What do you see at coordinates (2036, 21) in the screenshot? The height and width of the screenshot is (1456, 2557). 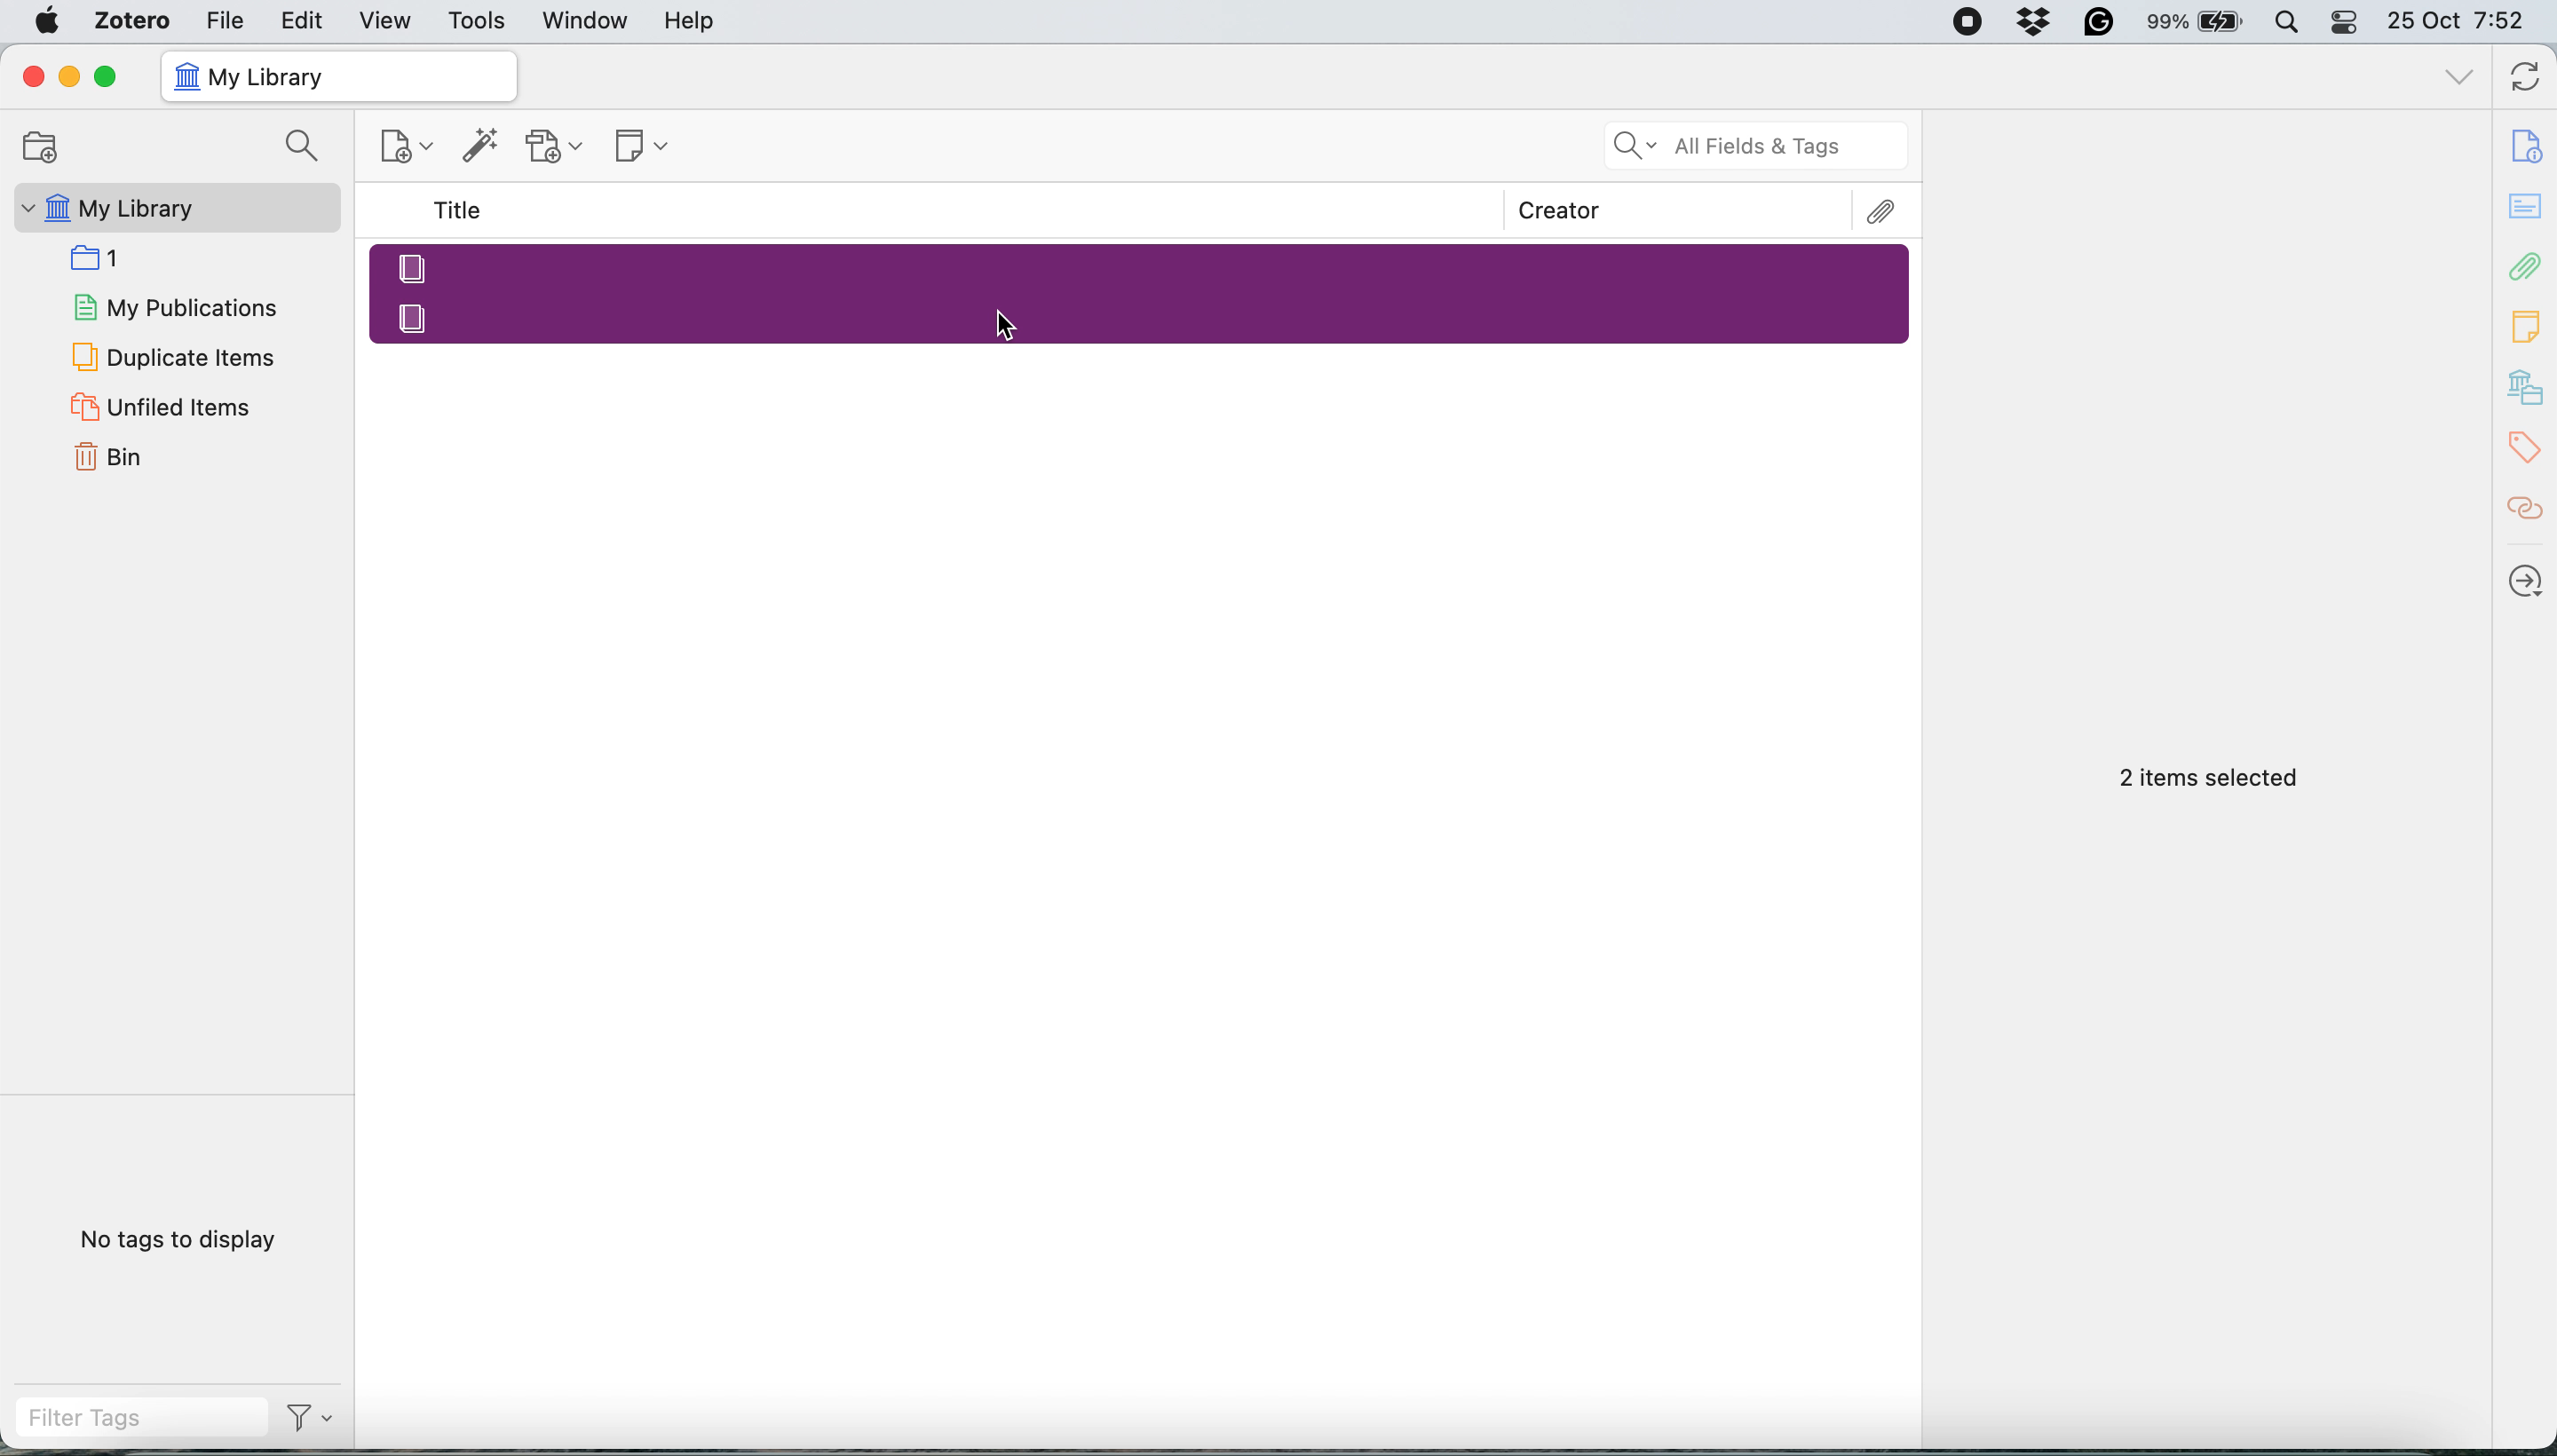 I see `Dropbox` at bounding box center [2036, 21].